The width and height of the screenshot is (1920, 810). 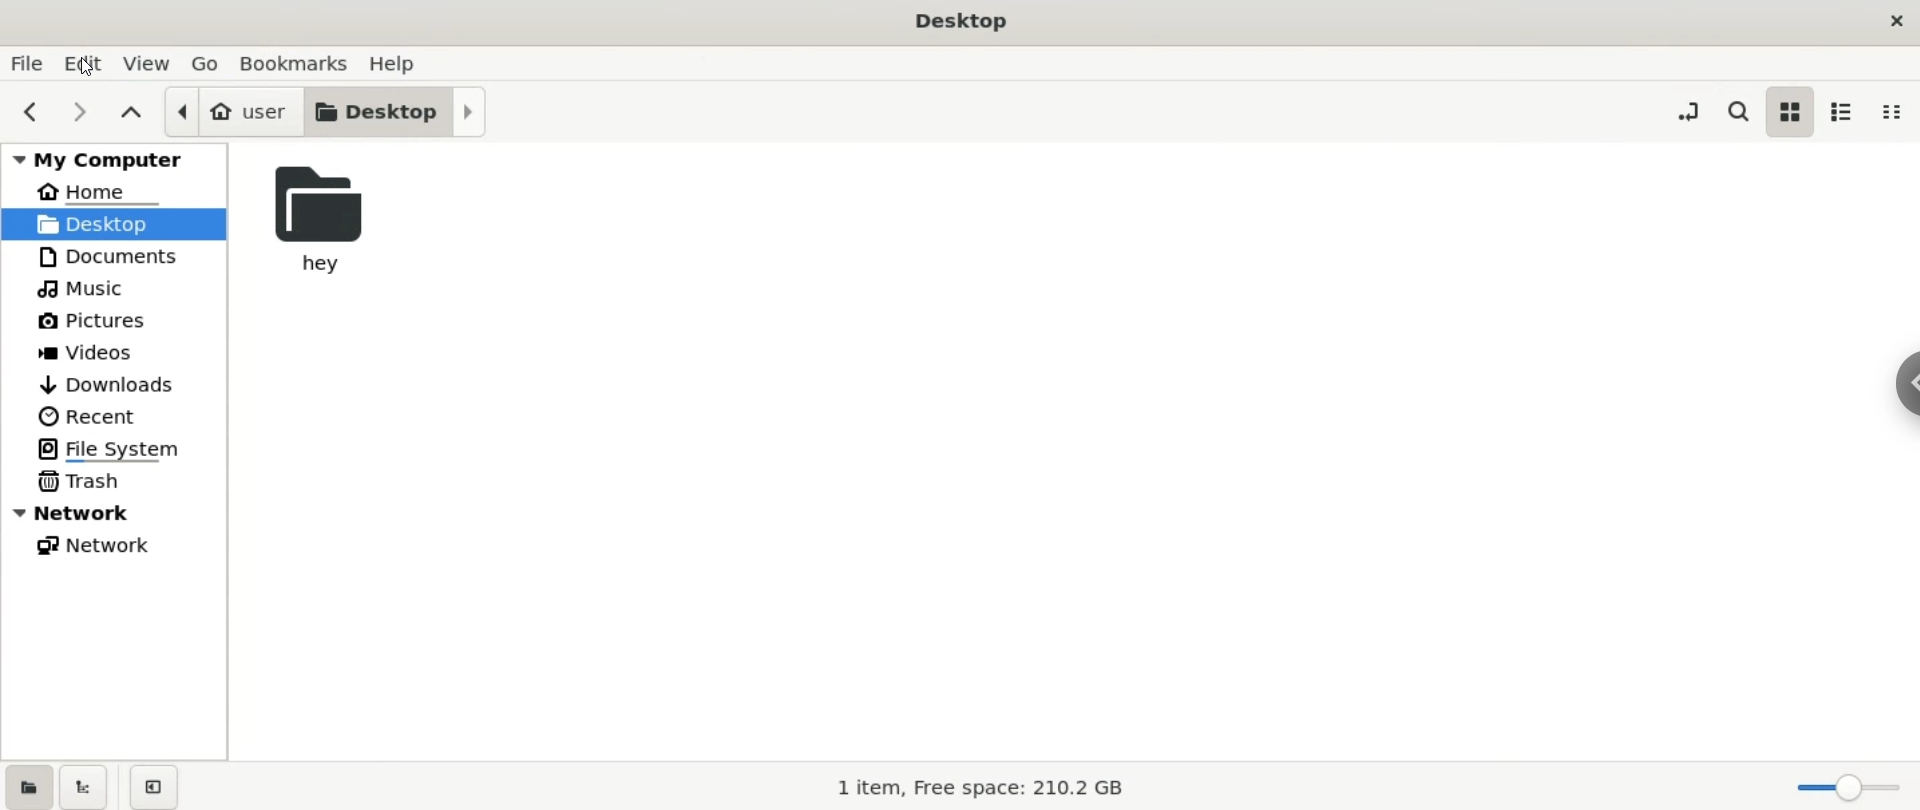 I want to click on cursor, so click(x=87, y=67).